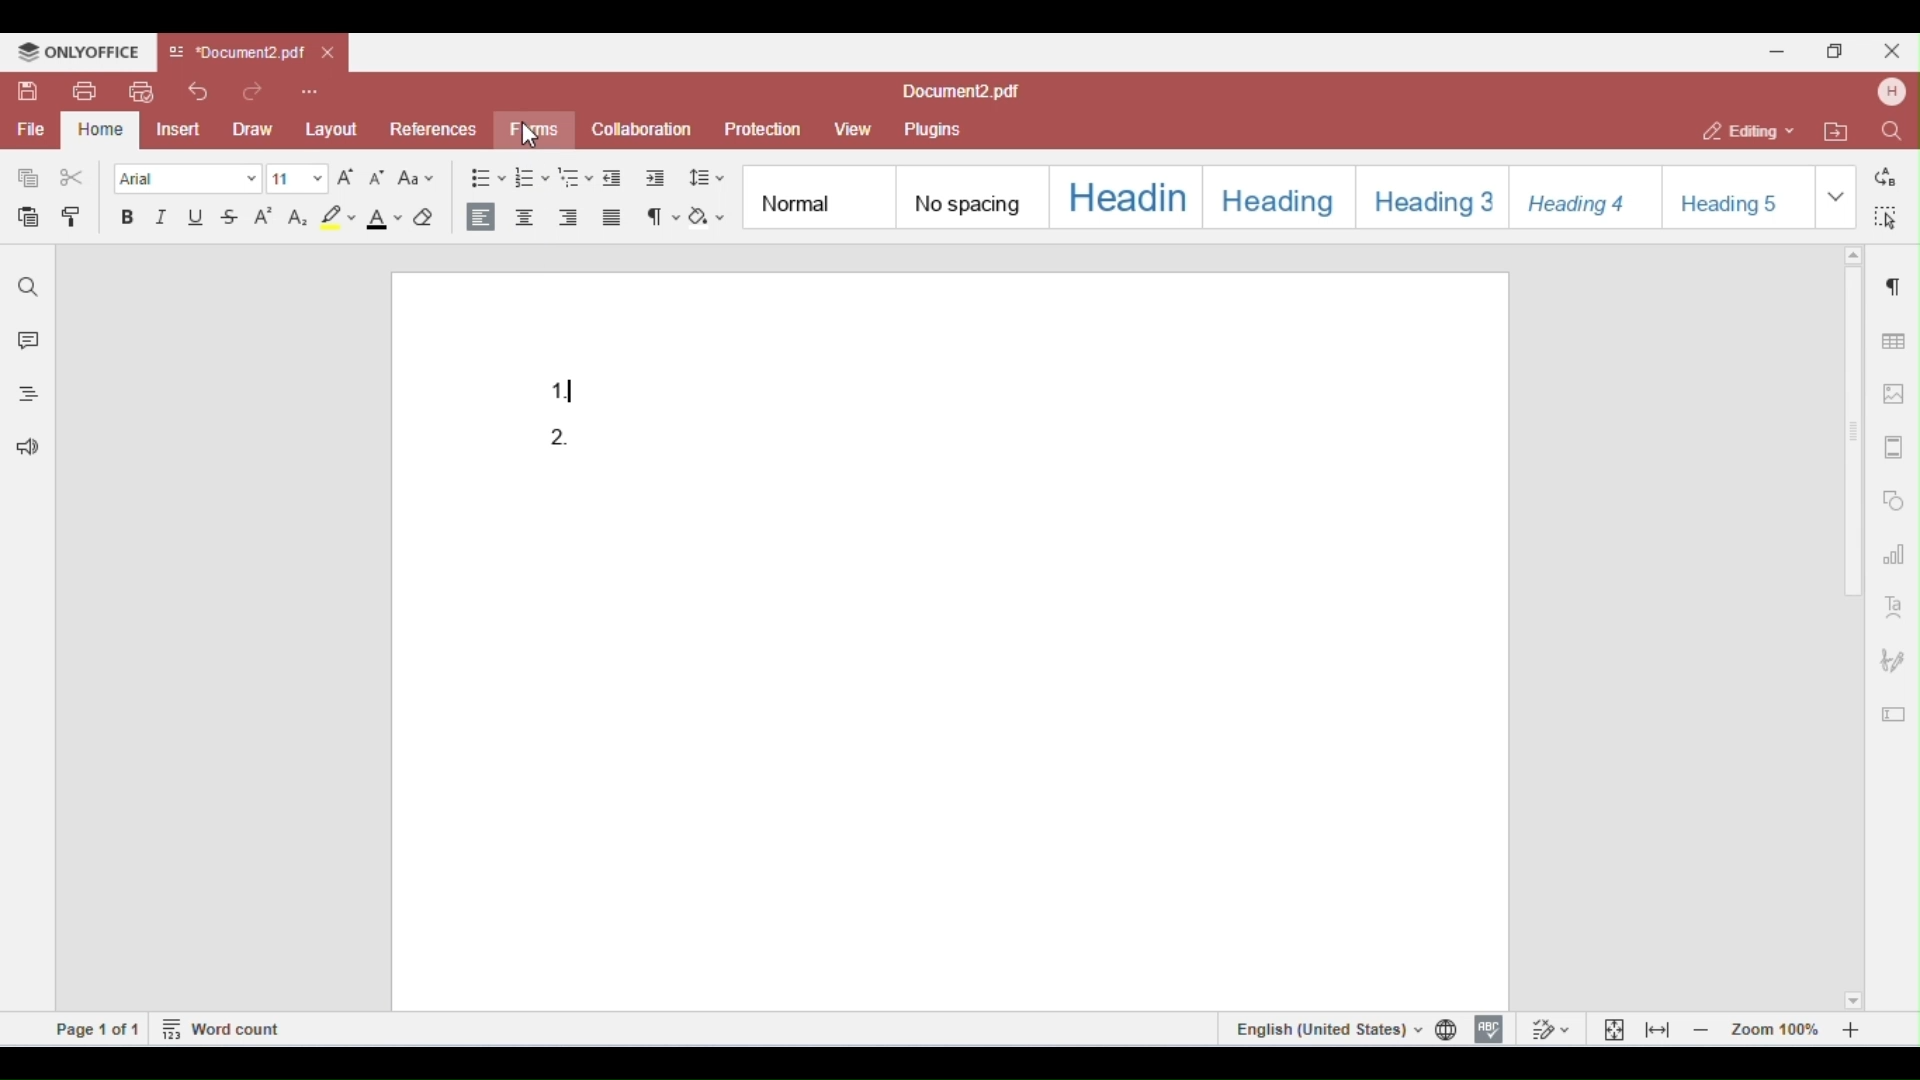  What do you see at coordinates (1894, 709) in the screenshot?
I see `form settings` at bounding box center [1894, 709].